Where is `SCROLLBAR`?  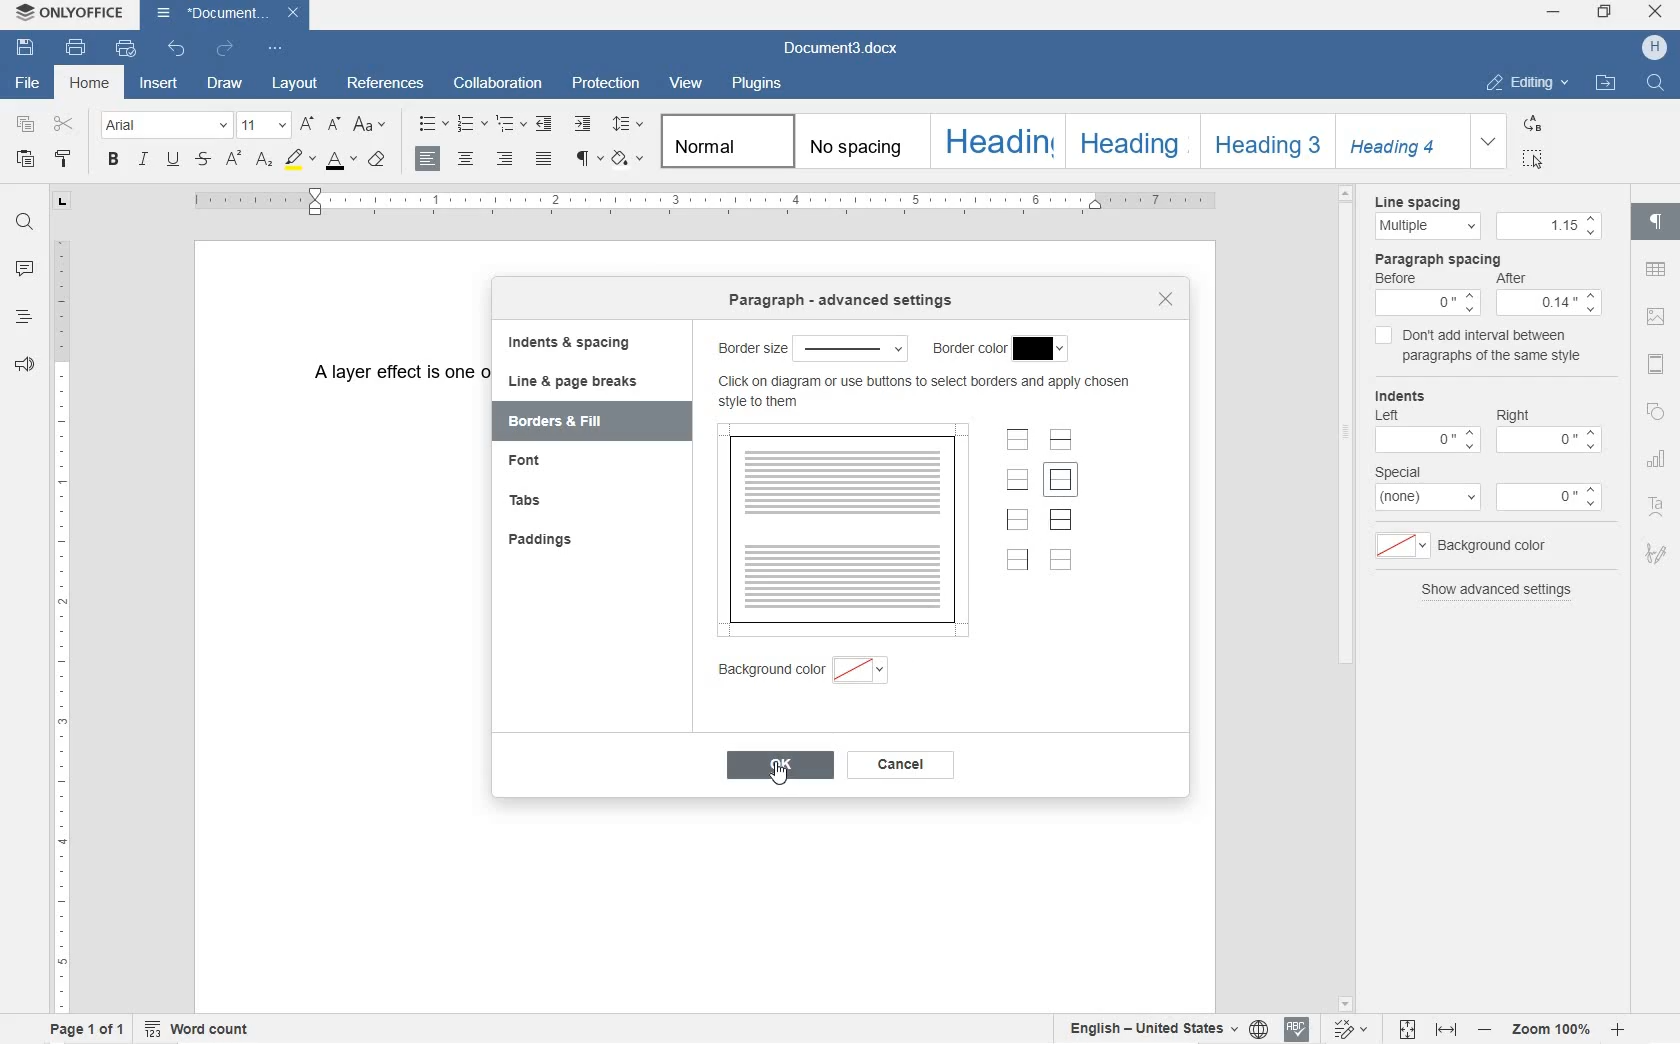 SCROLLBAR is located at coordinates (1348, 596).